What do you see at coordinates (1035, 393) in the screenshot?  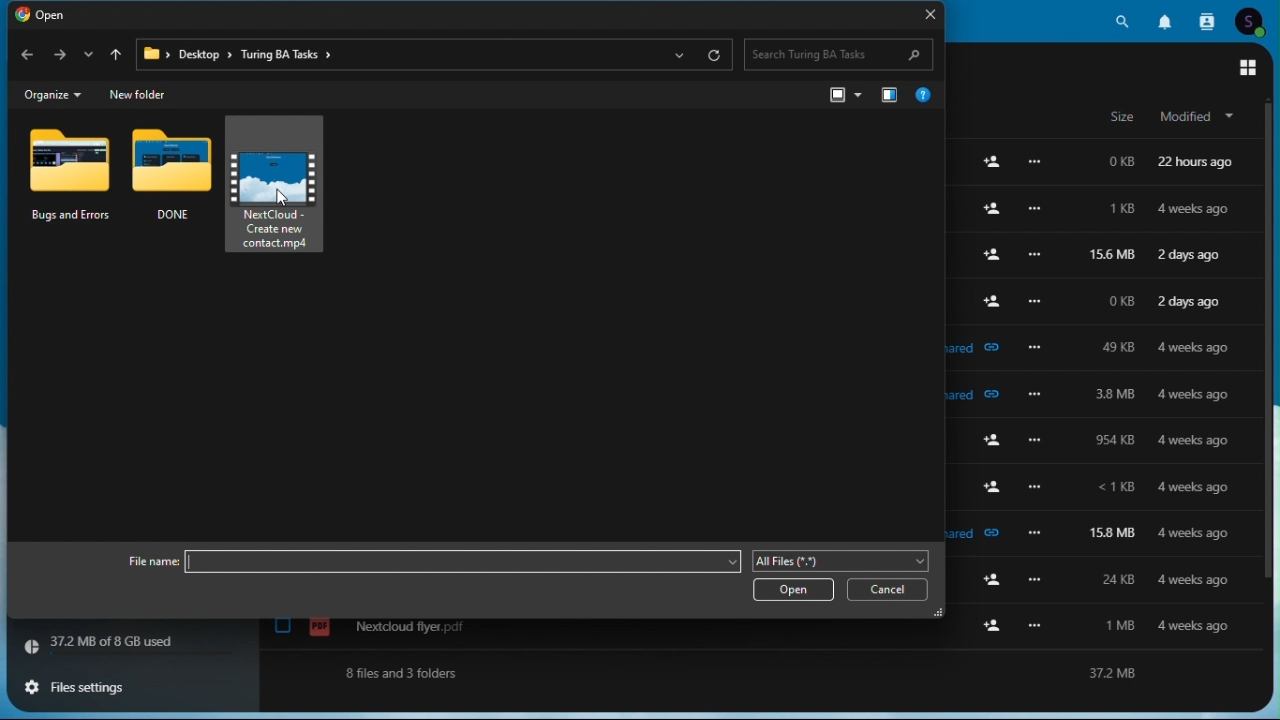 I see `more options` at bounding box center [1035, 393].